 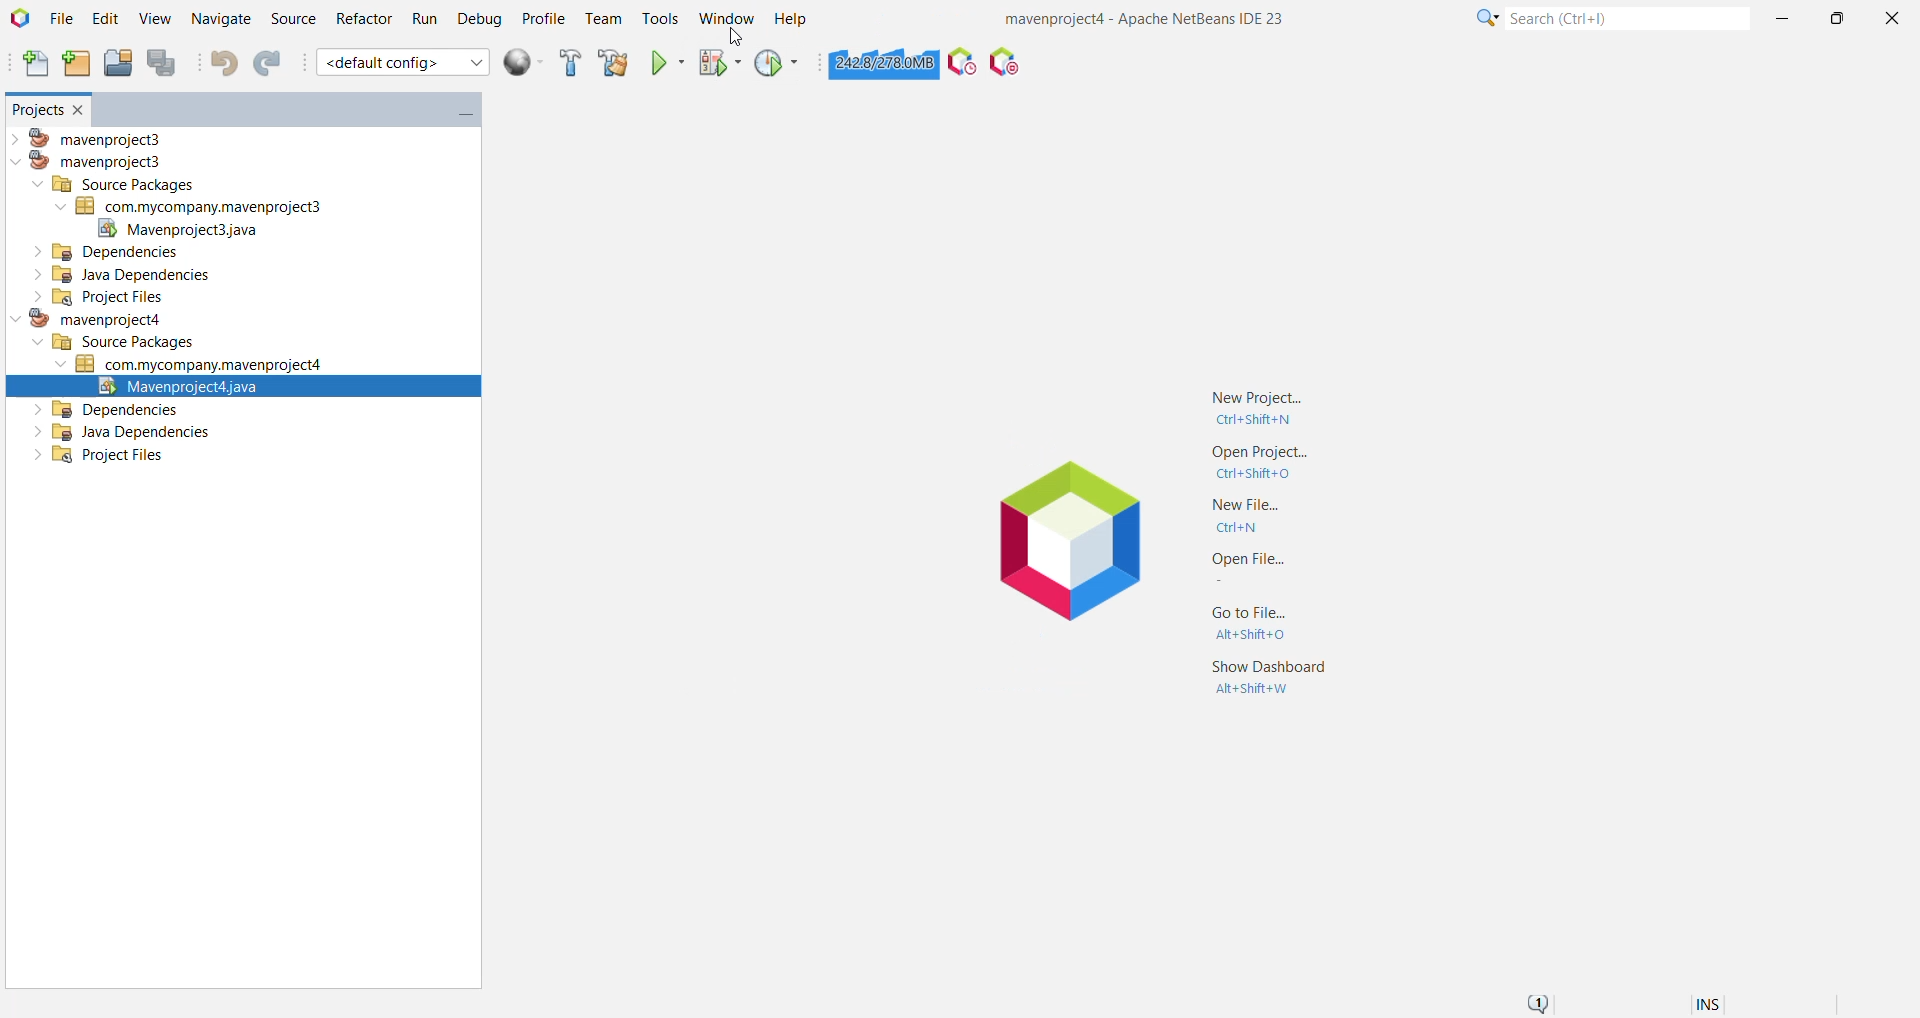 I want to click on Pause I/O Checks, so click(x=1005, y=64).